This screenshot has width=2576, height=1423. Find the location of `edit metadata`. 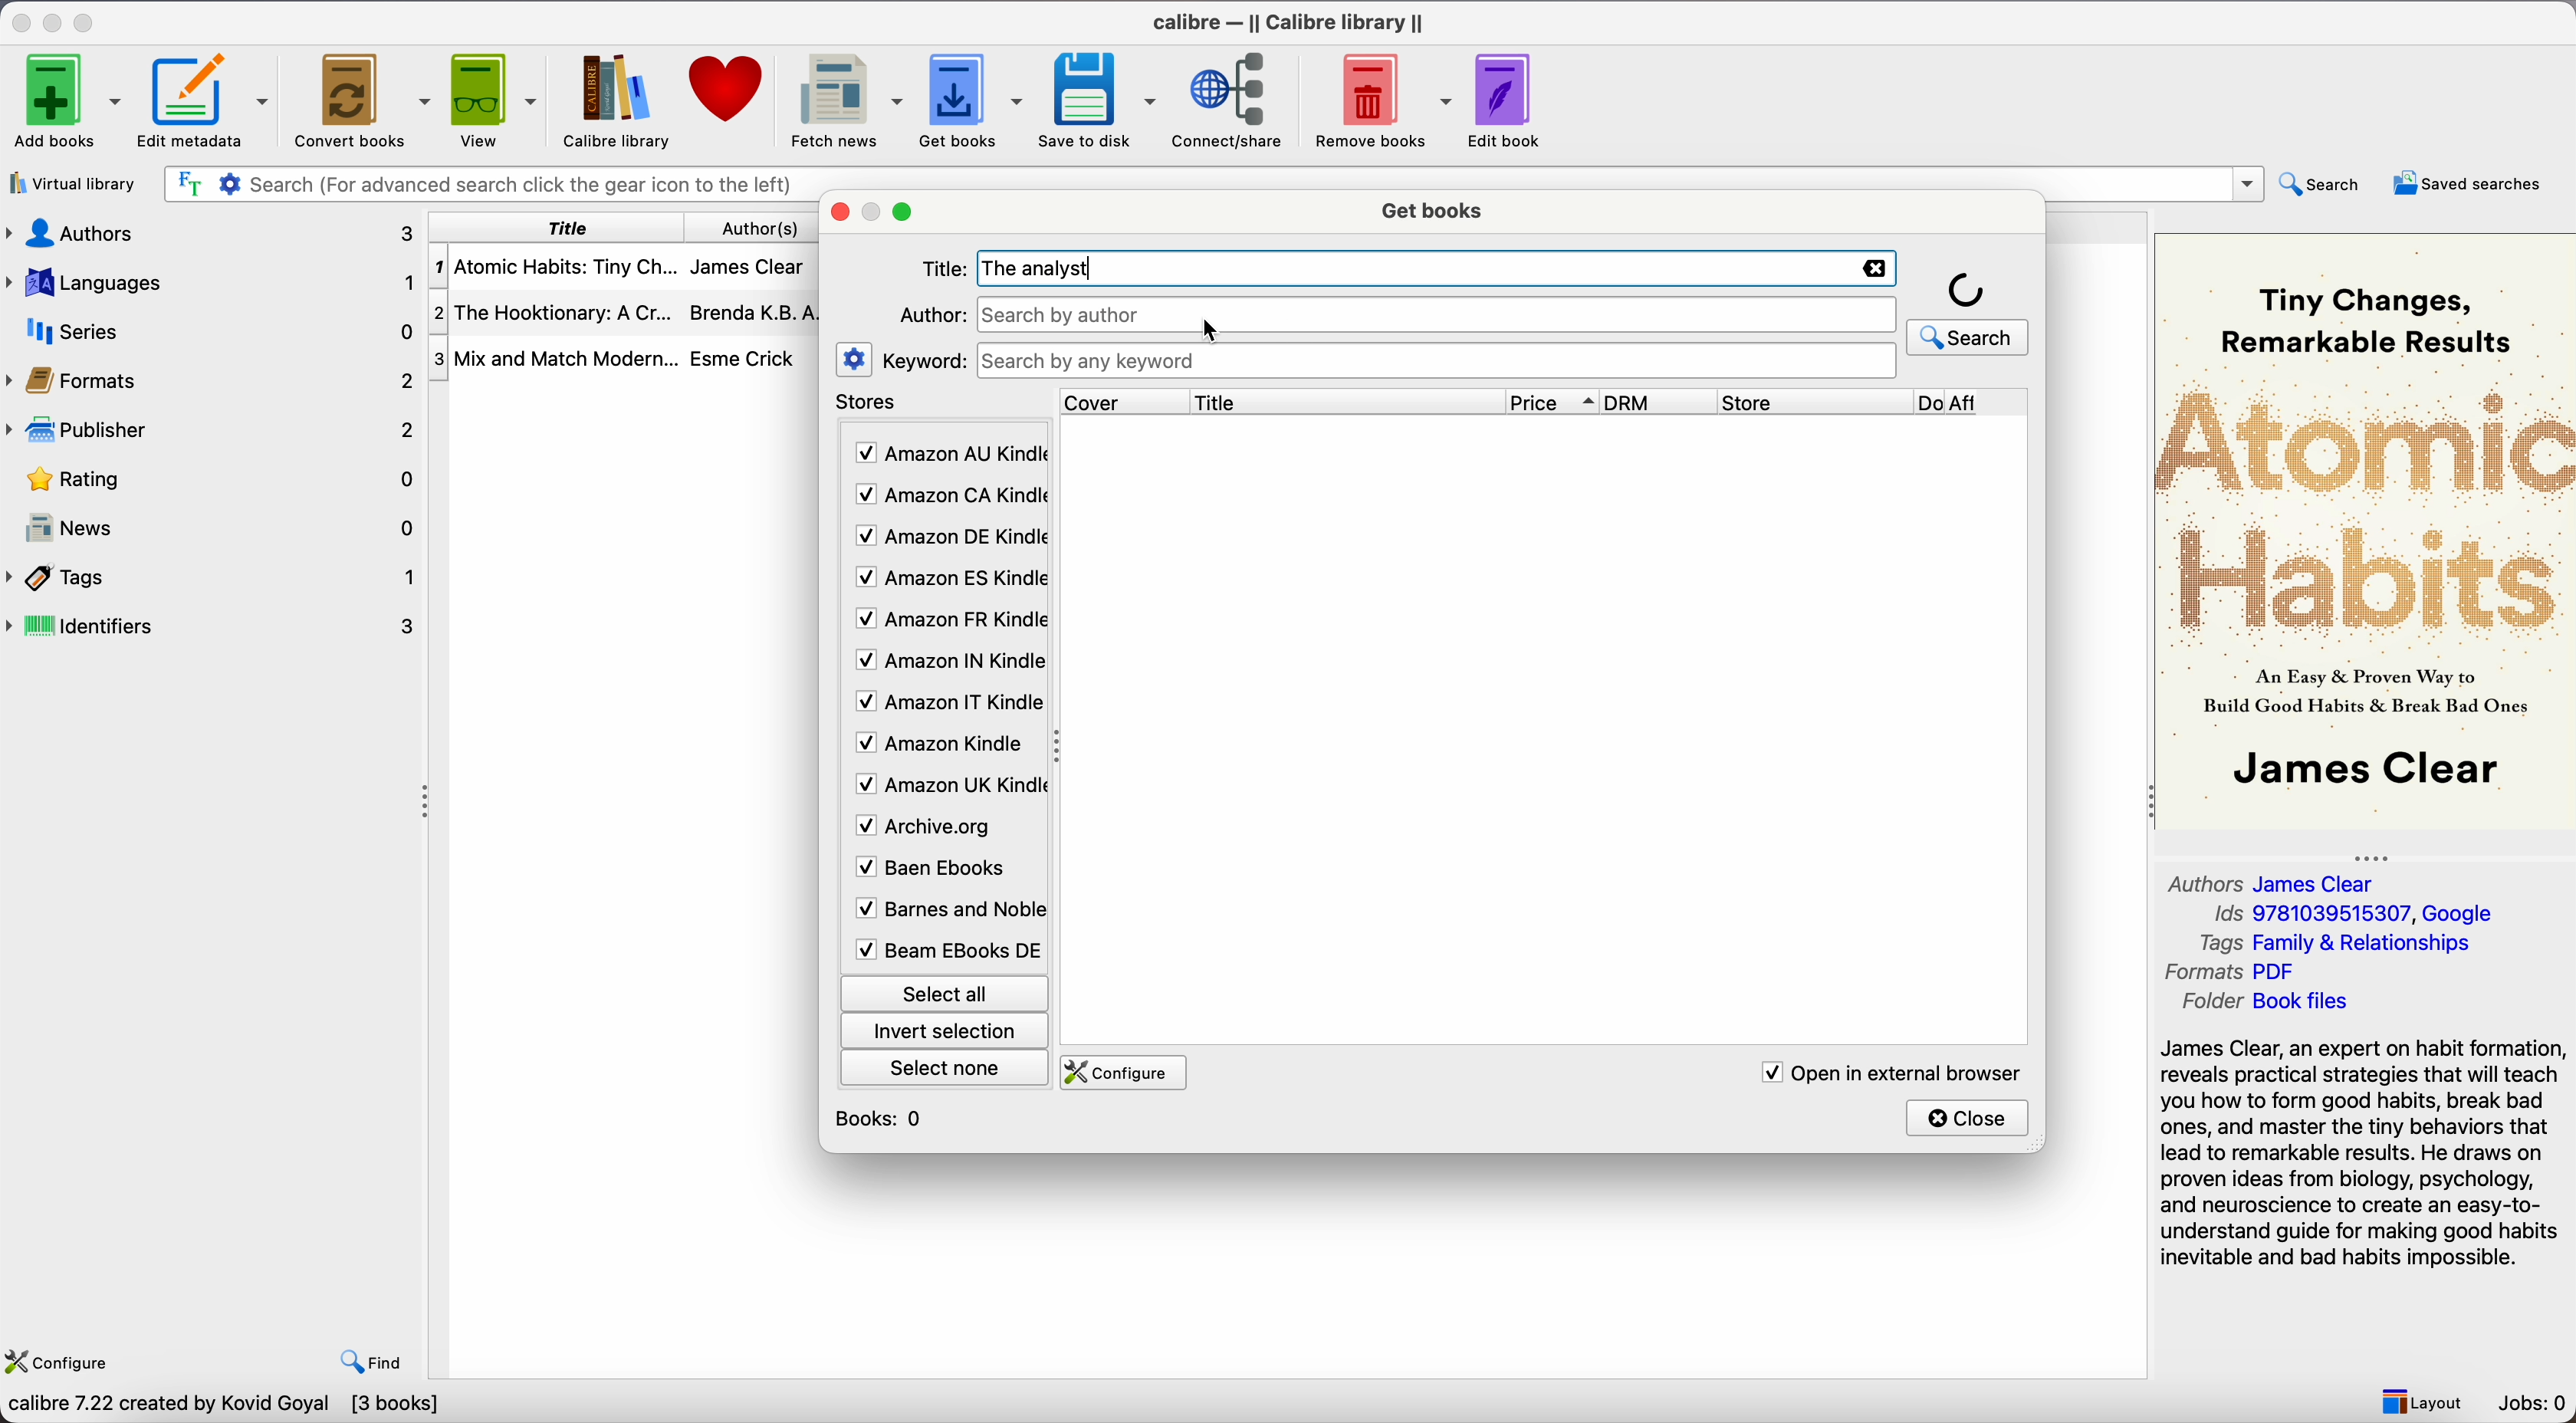

edit metadata is located at coordinates (206, 103).